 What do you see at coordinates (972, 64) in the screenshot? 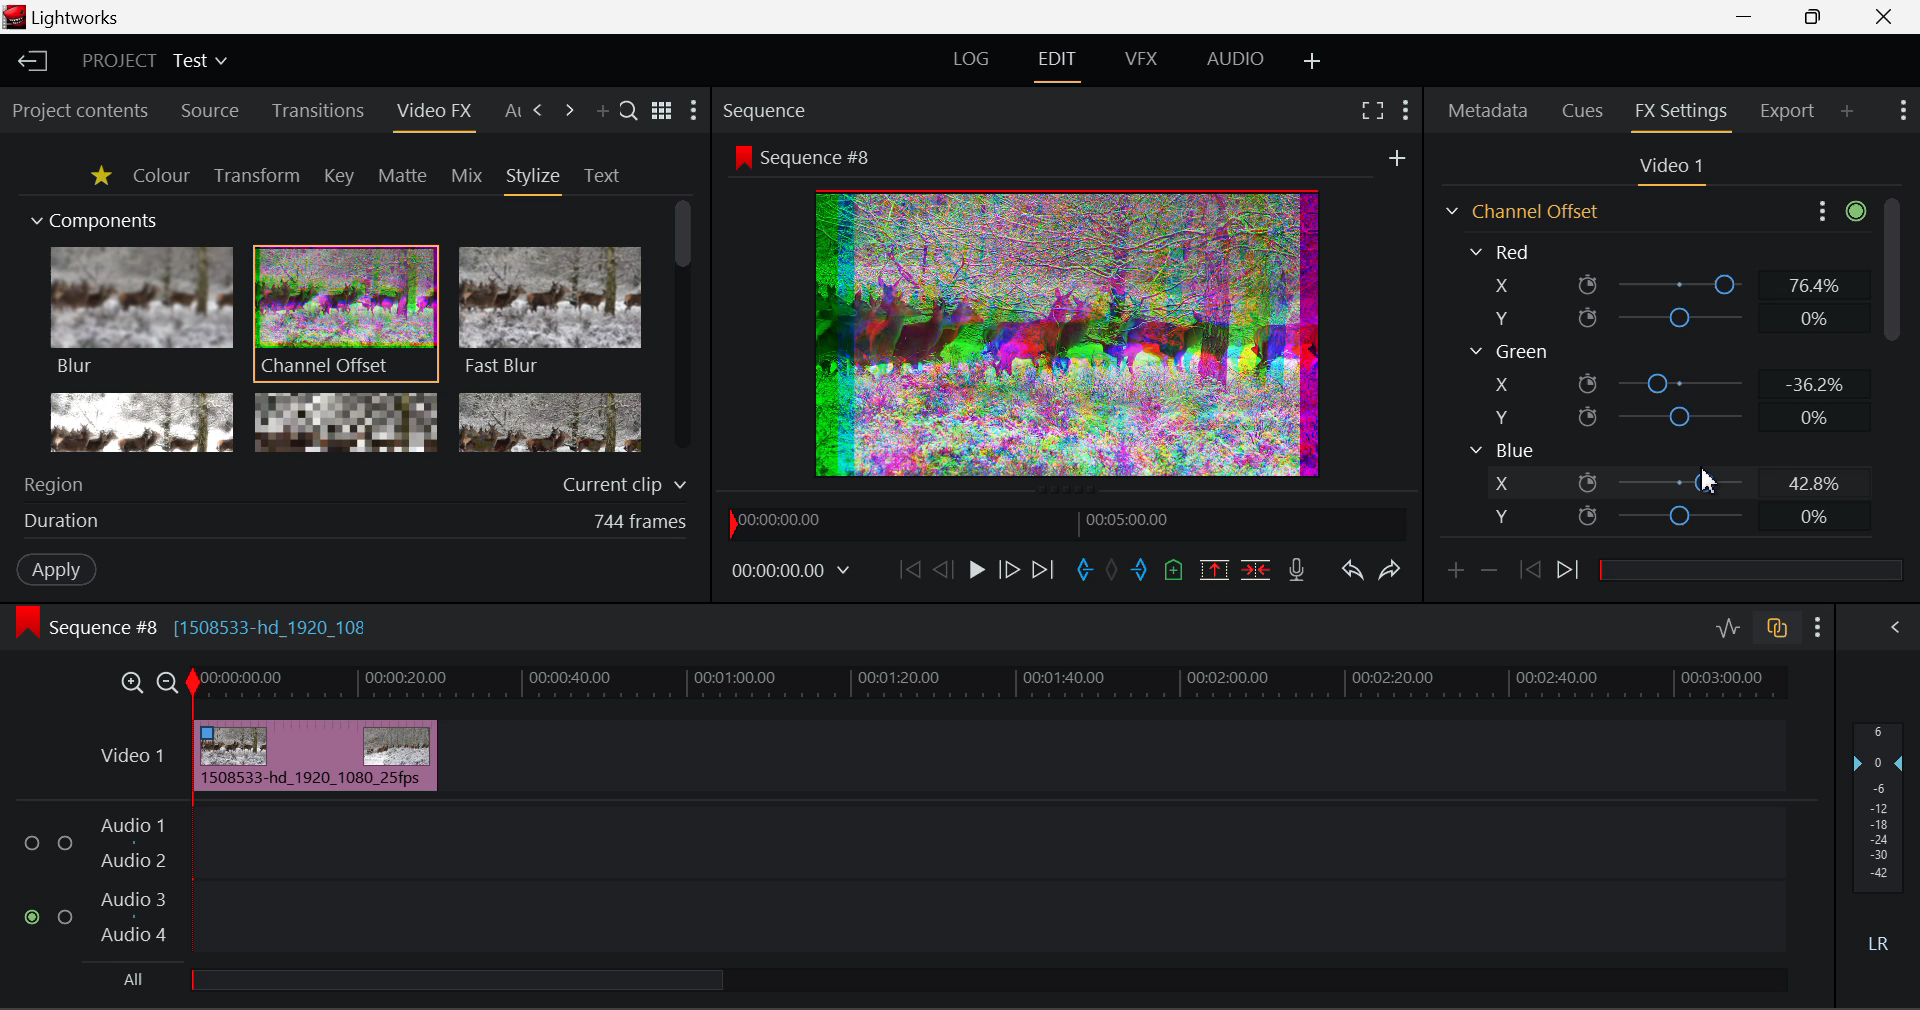
I see `LOG Layout` at bounding box center [972, 64].